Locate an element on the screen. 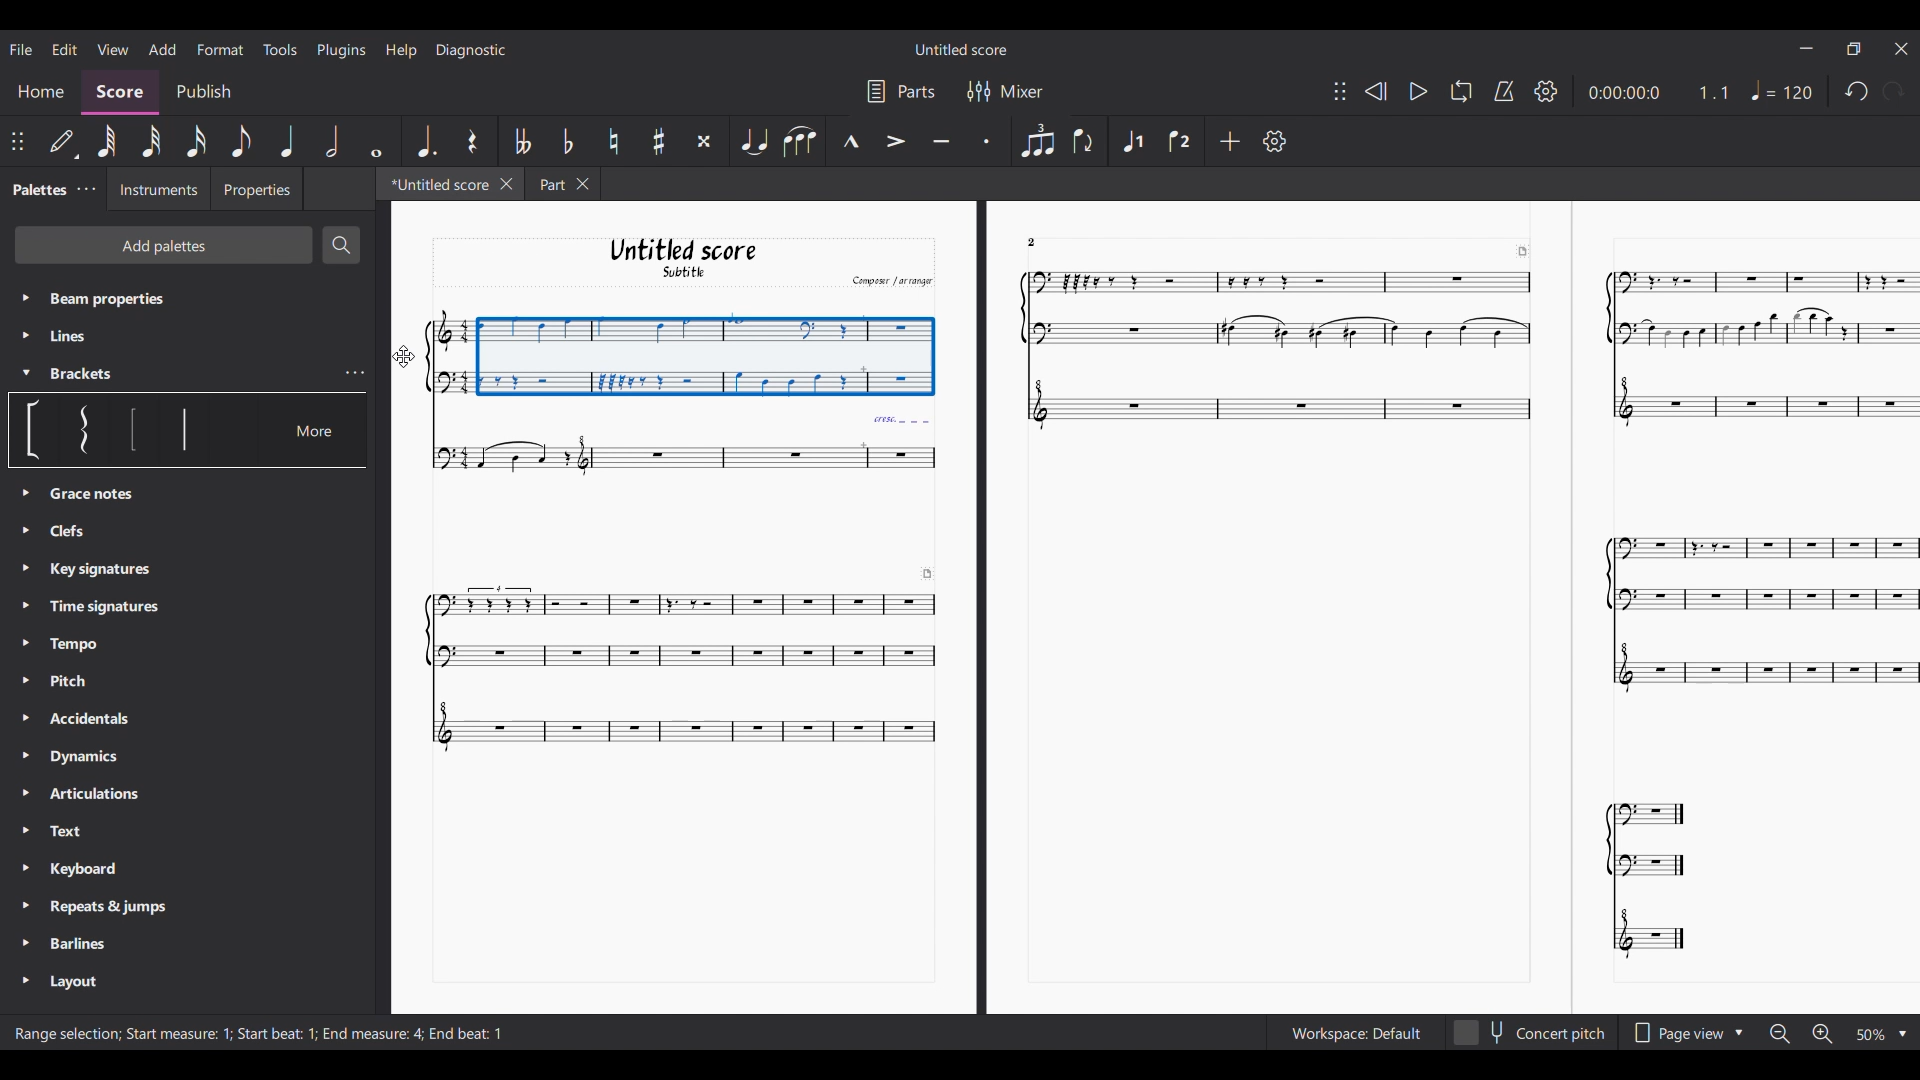 The height and width of the screenshot is (1080, 1920). Flip direction is located at coordinates (1082, 142).